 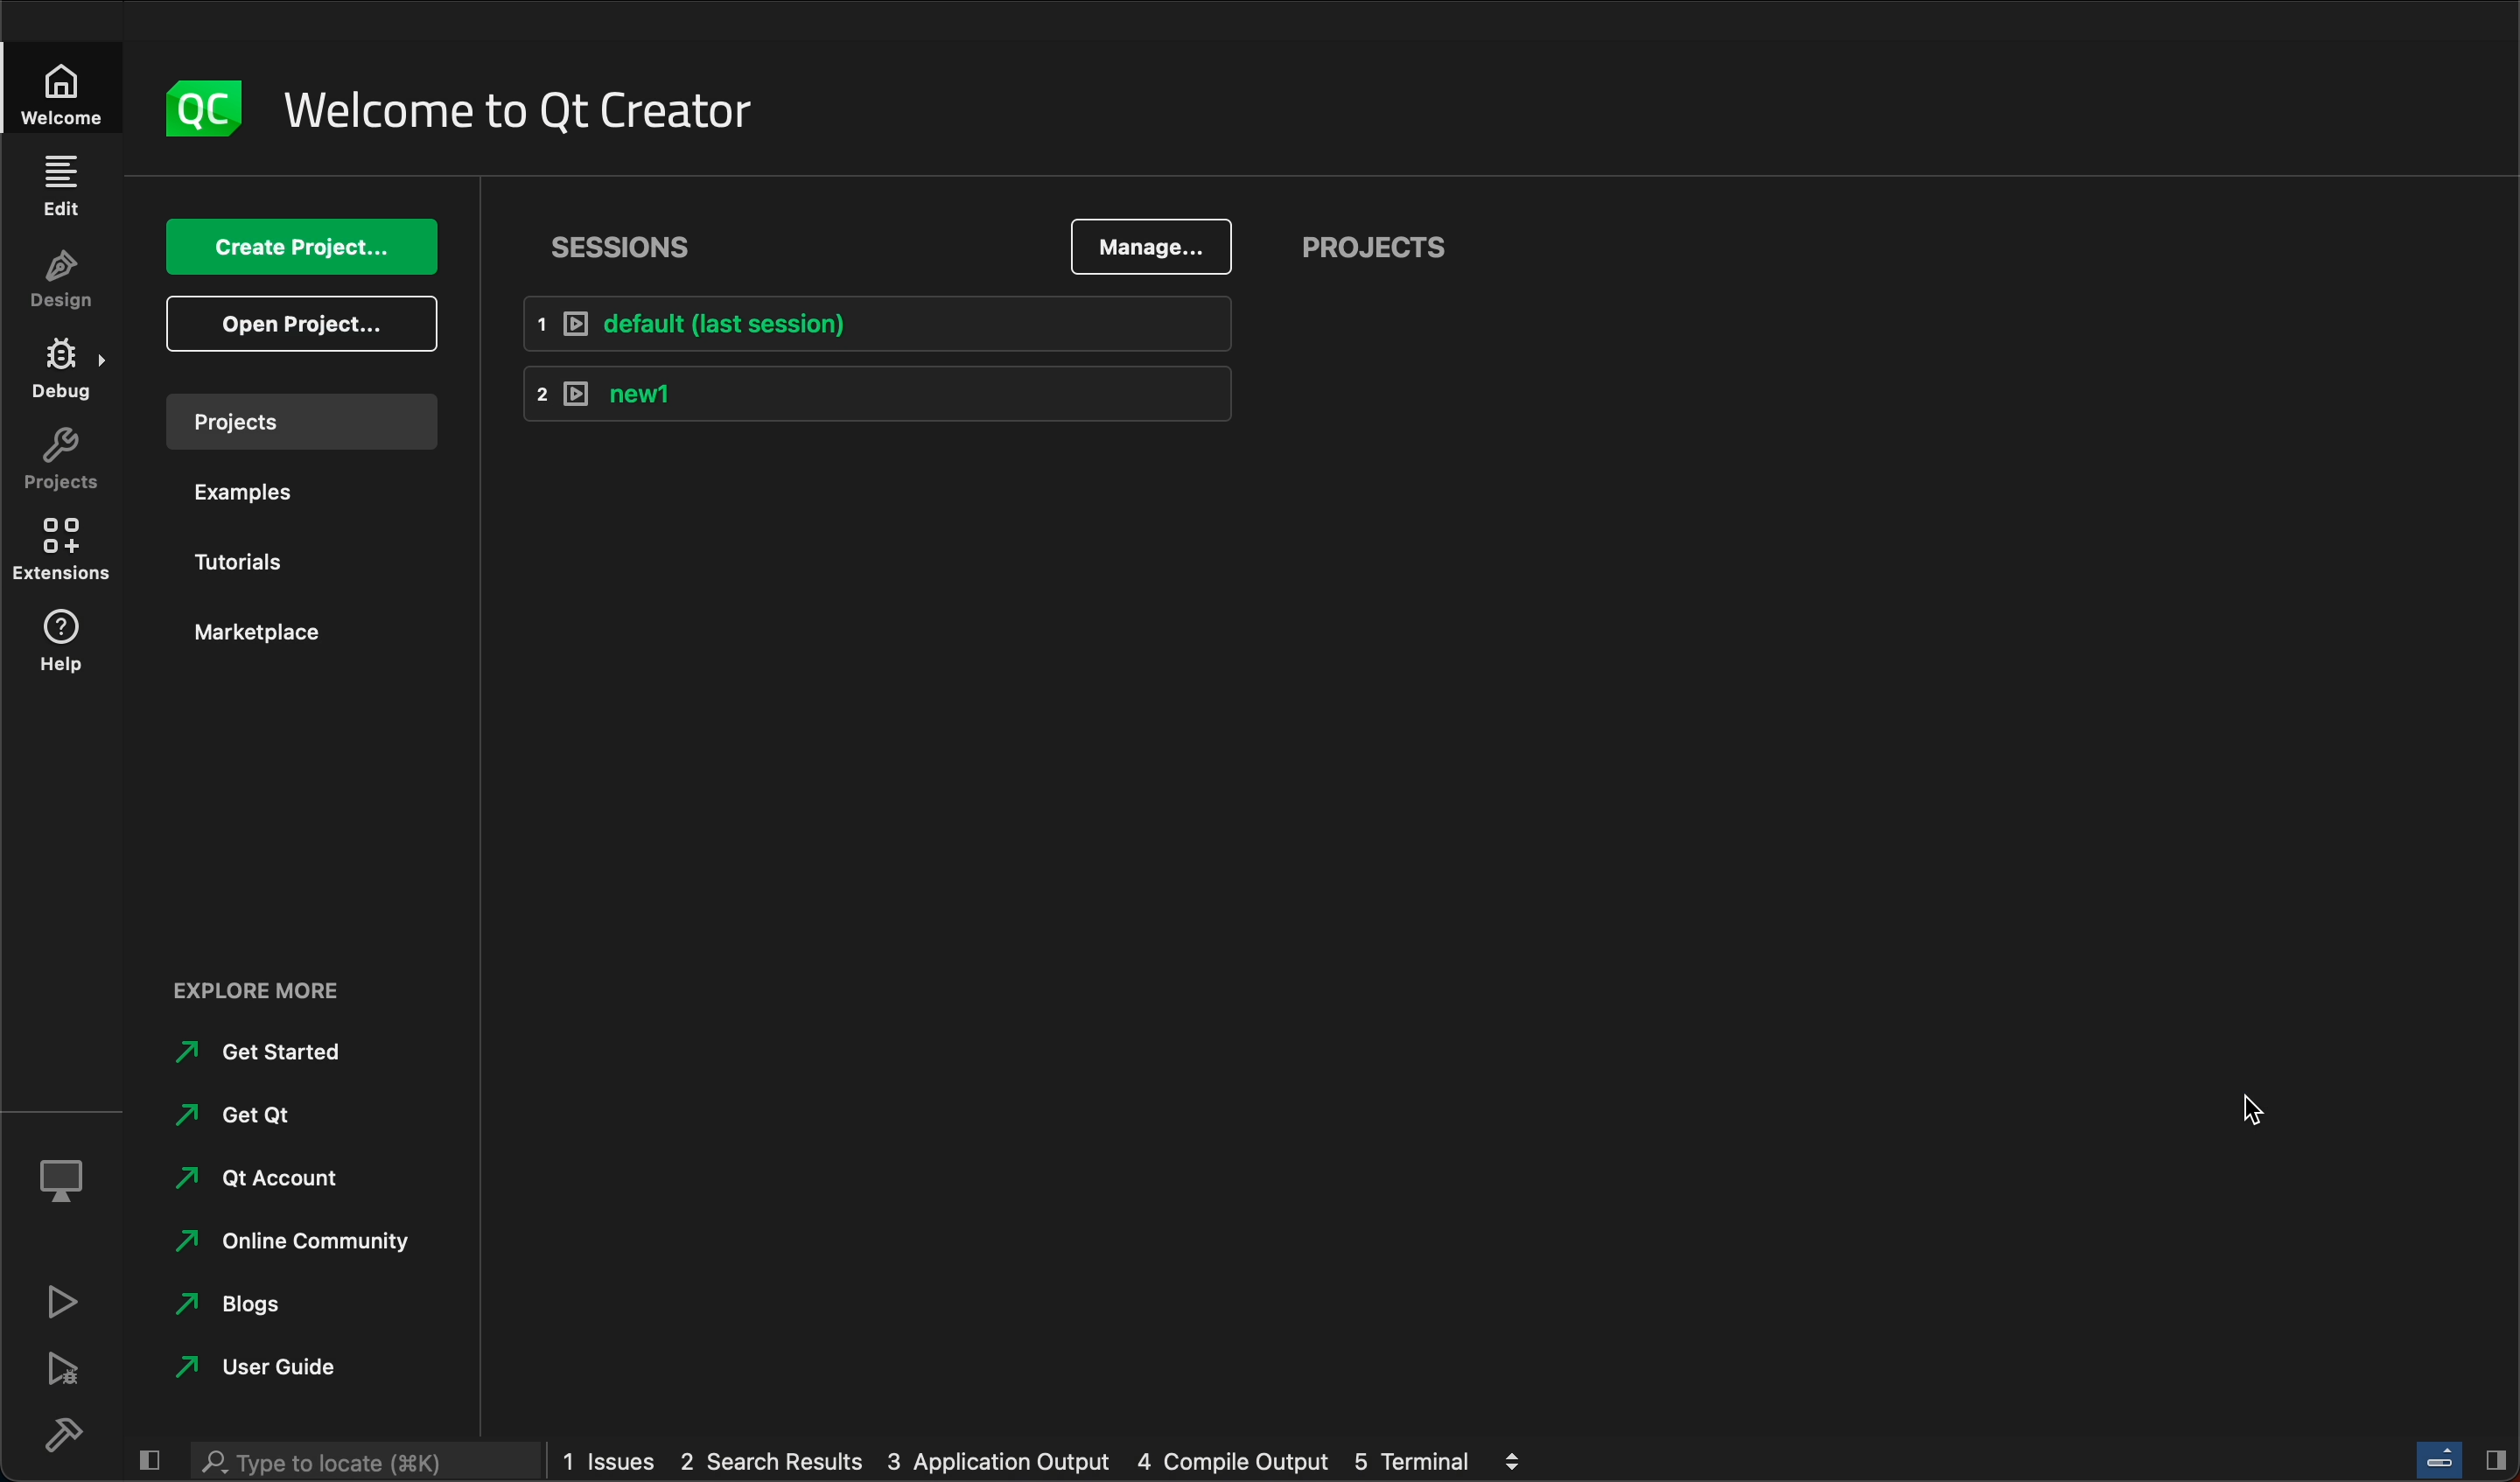 I want to click on help, so click(x=65, y=649).